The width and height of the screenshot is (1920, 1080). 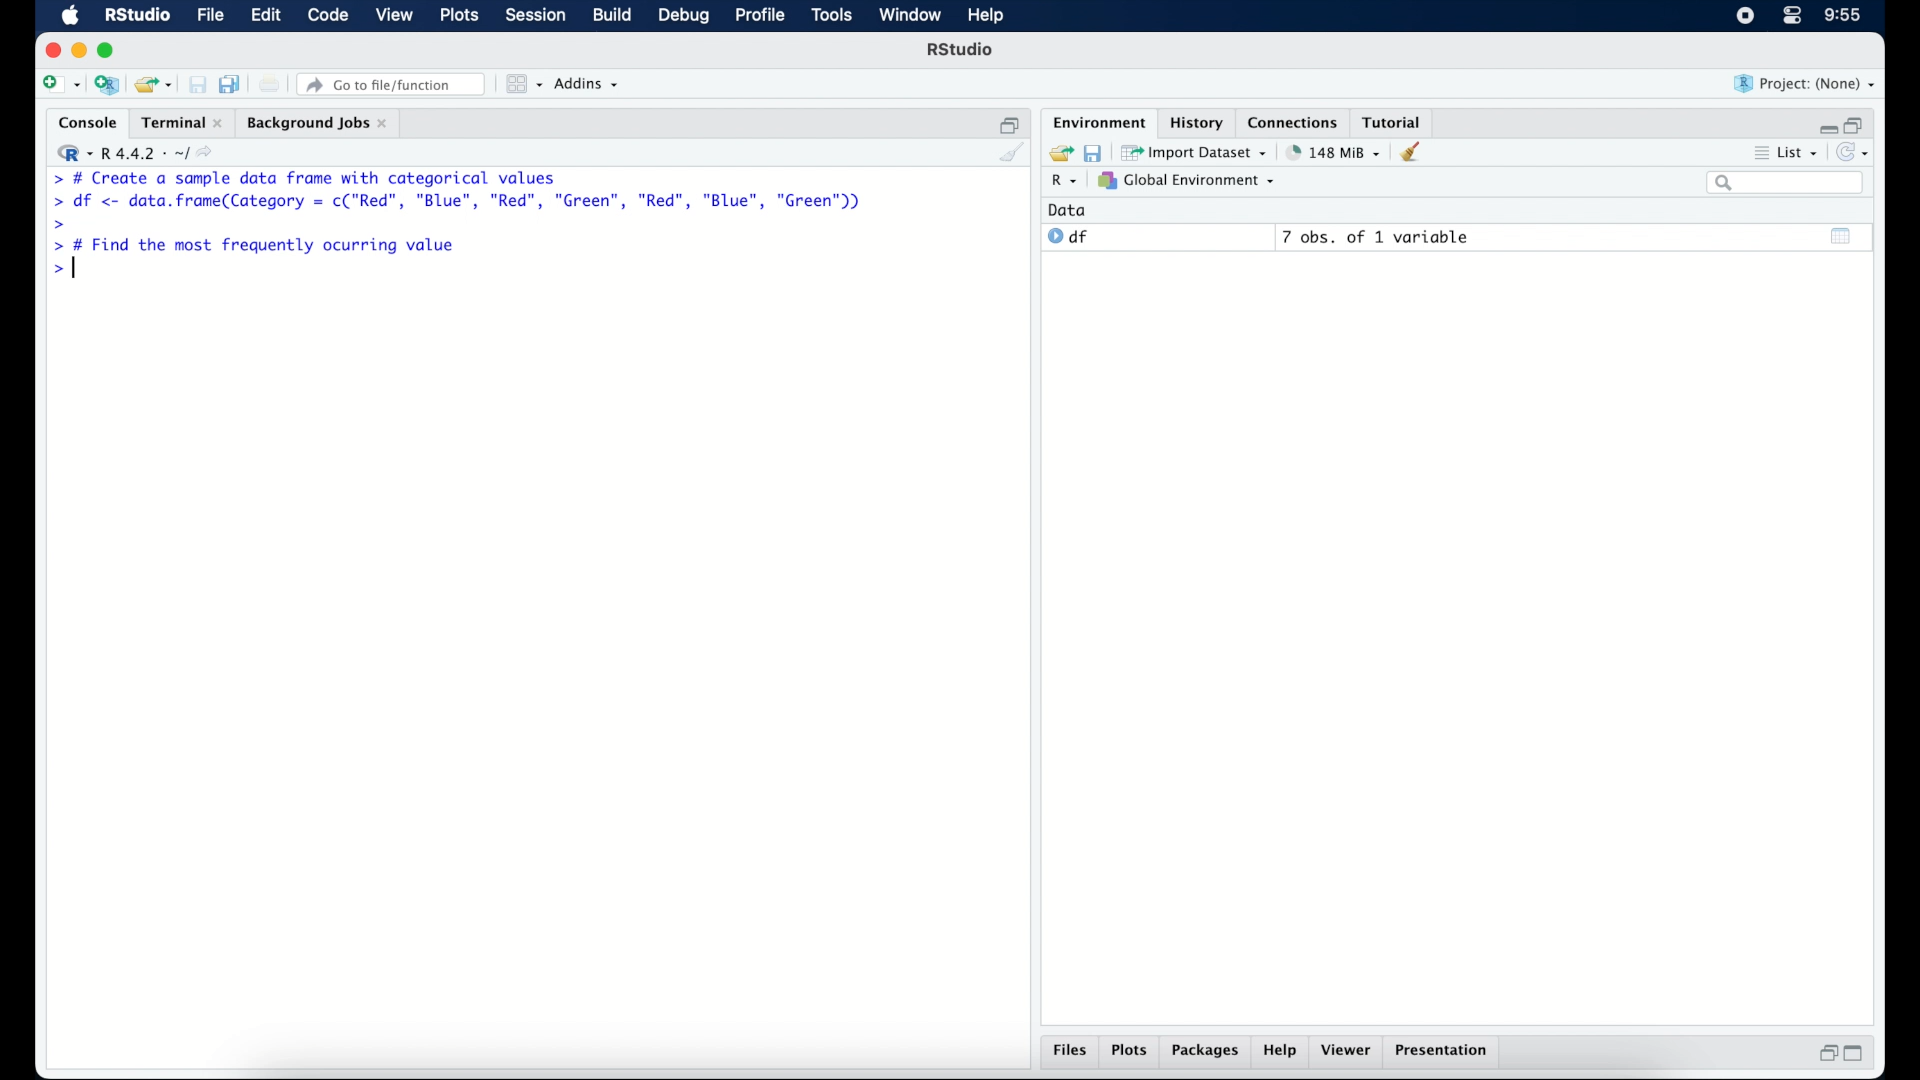 I want to click on import dataset, so click(x=1196, y=151).